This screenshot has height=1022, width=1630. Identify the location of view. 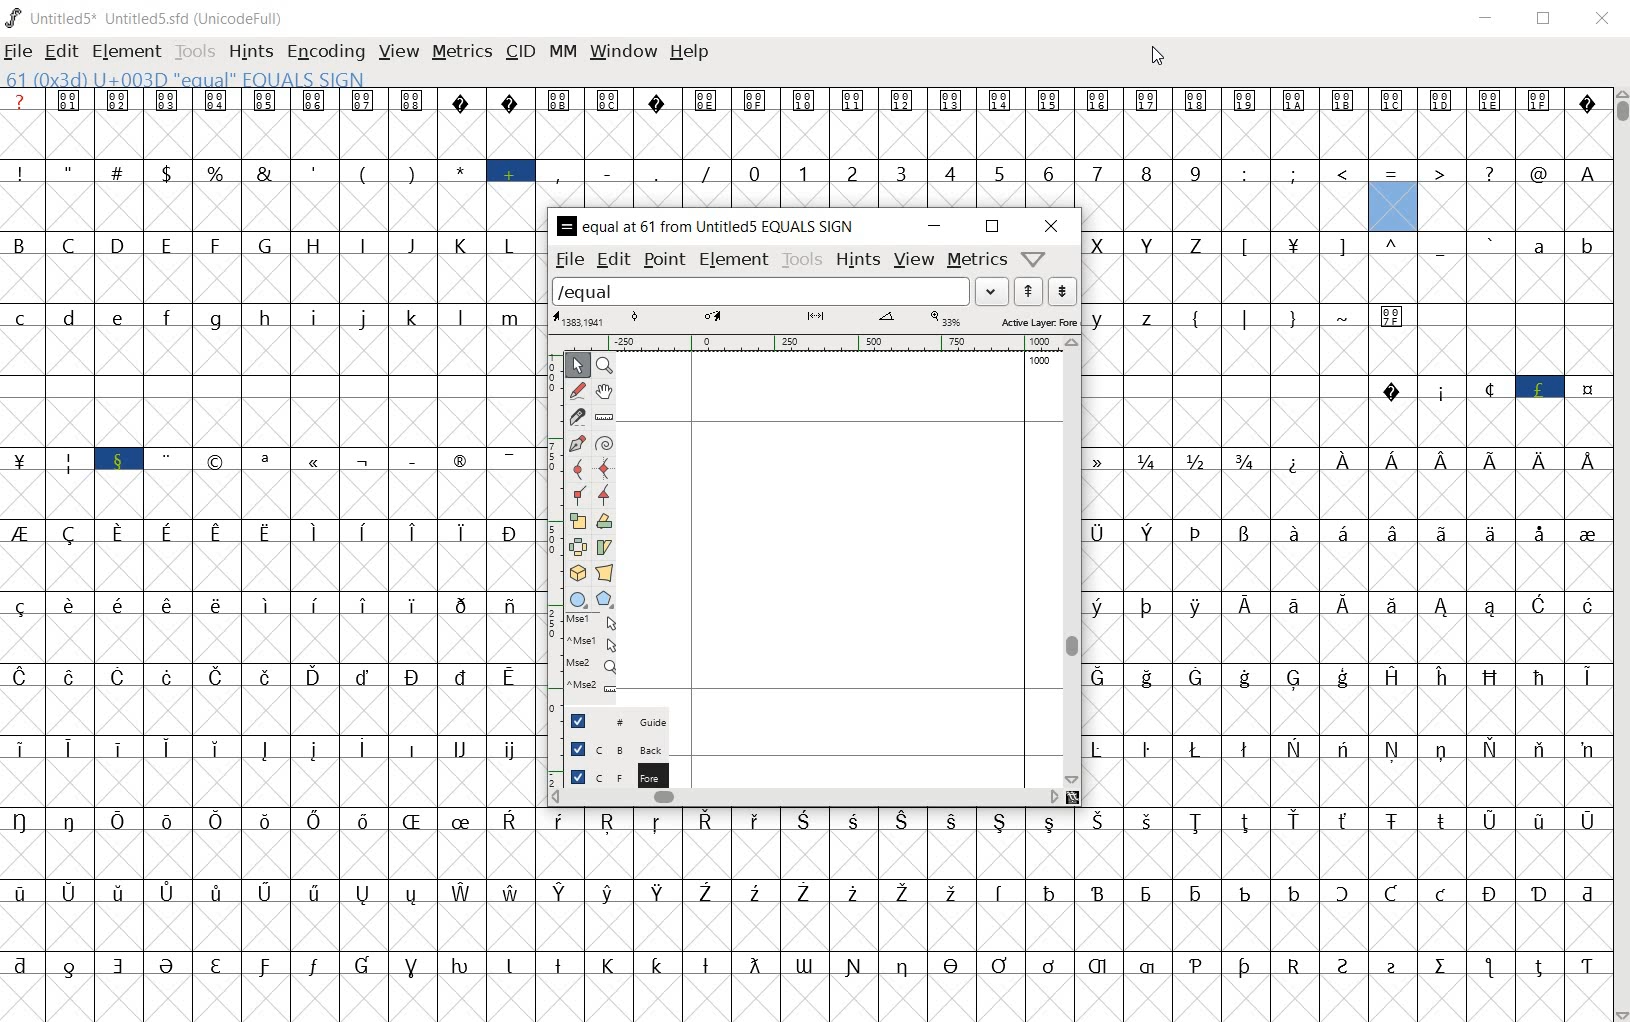
(913, 261).